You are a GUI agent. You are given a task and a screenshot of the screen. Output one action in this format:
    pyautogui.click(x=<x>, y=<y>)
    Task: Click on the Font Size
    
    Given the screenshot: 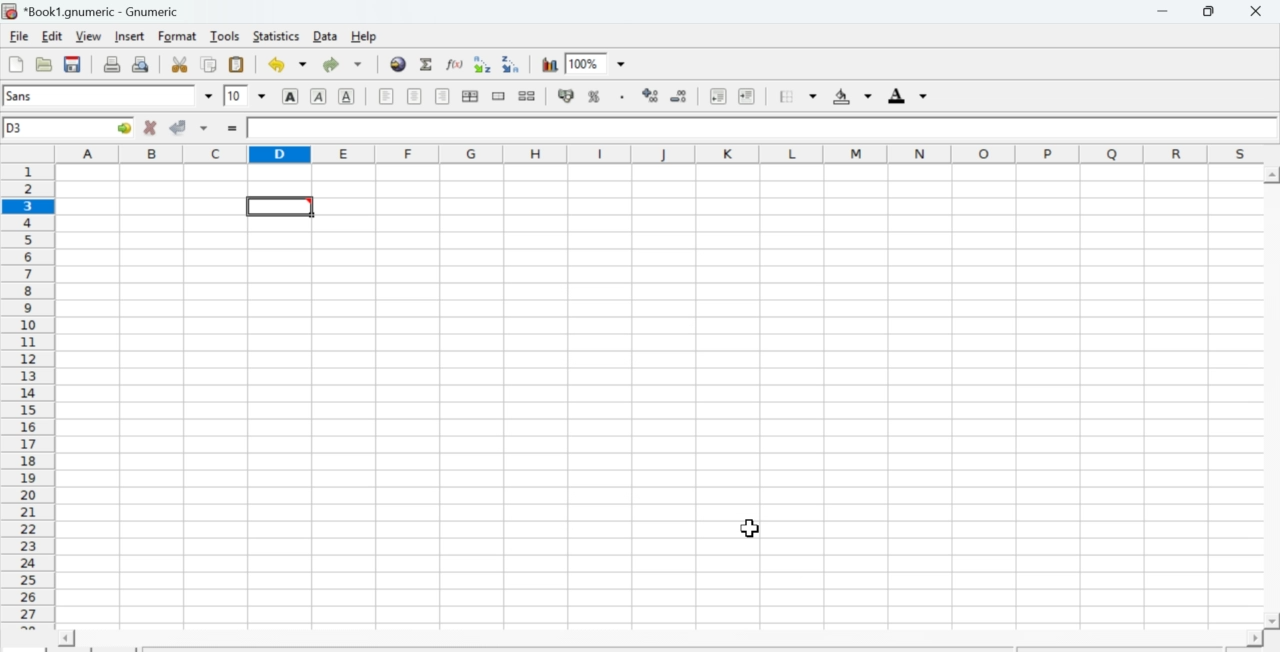 What is the action you would take?
    pyautogui.click(x=244, y=95)
    